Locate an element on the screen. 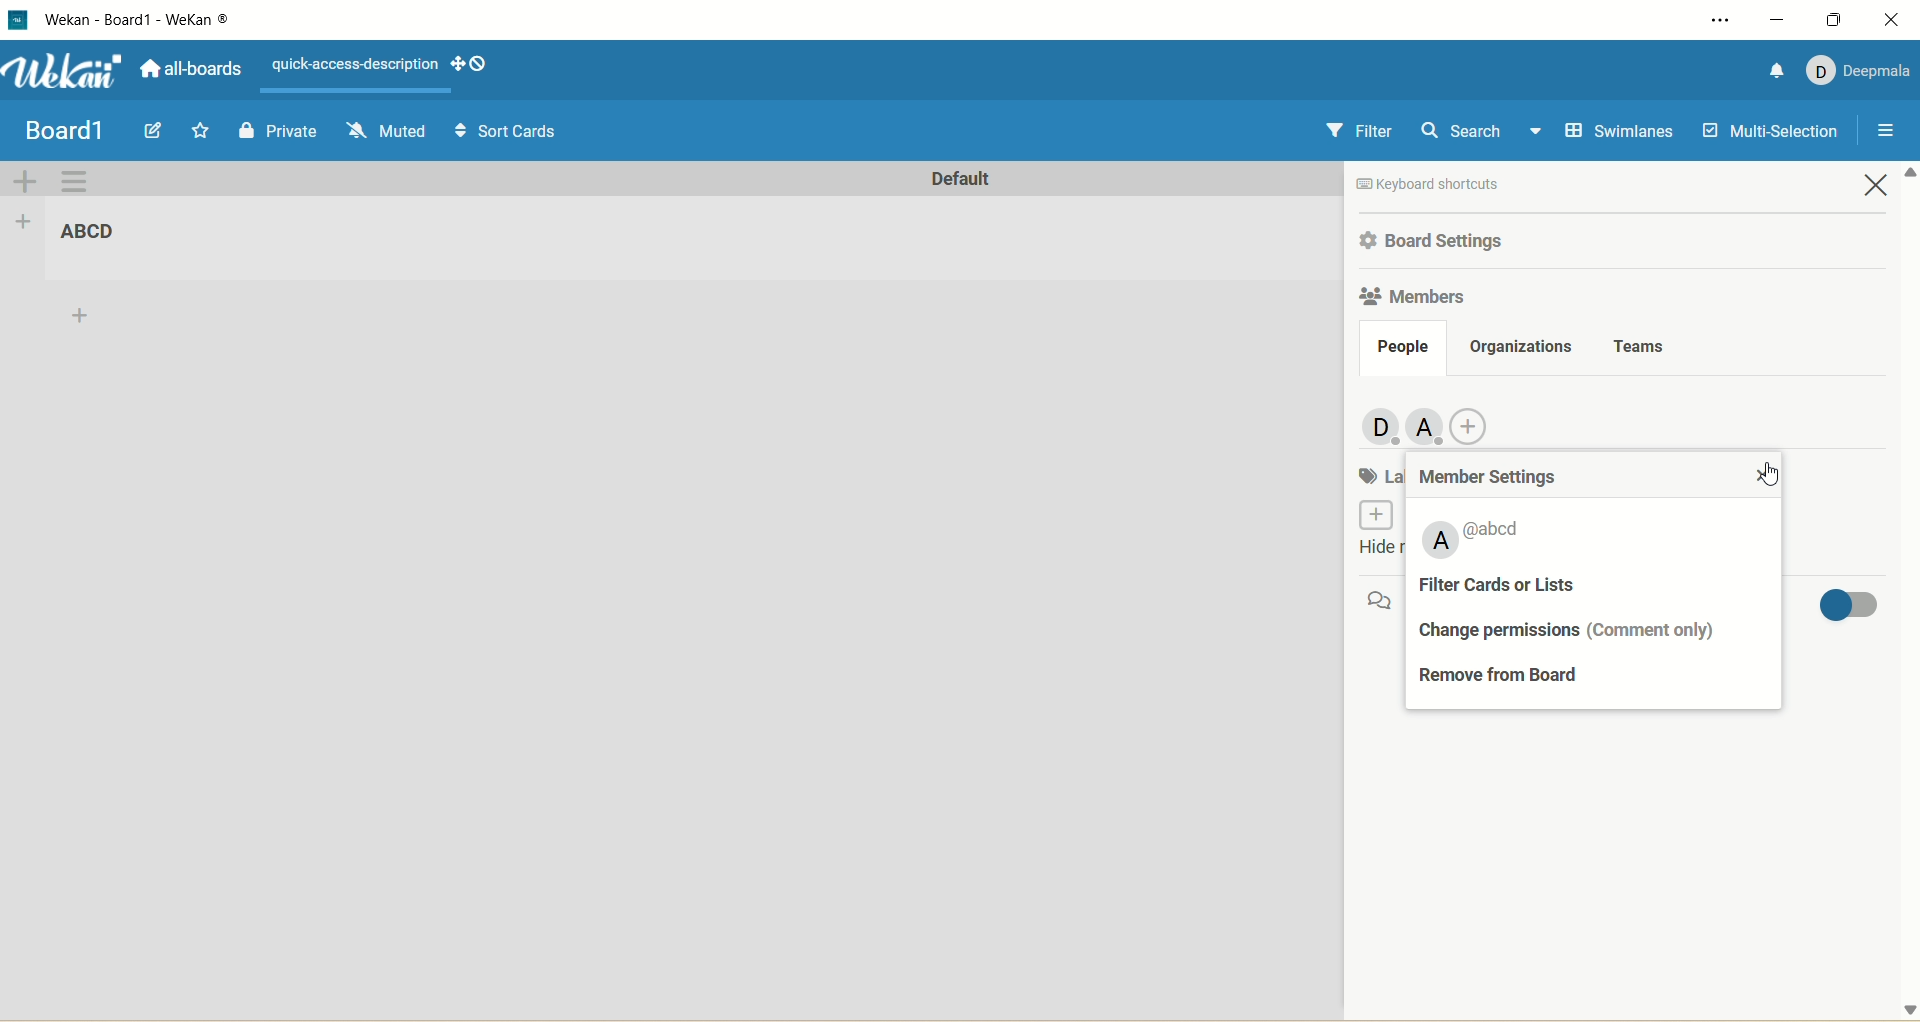 This screenshot has height=1022, width=1920. close/open sidebar is located at coordinates (1883, 134).